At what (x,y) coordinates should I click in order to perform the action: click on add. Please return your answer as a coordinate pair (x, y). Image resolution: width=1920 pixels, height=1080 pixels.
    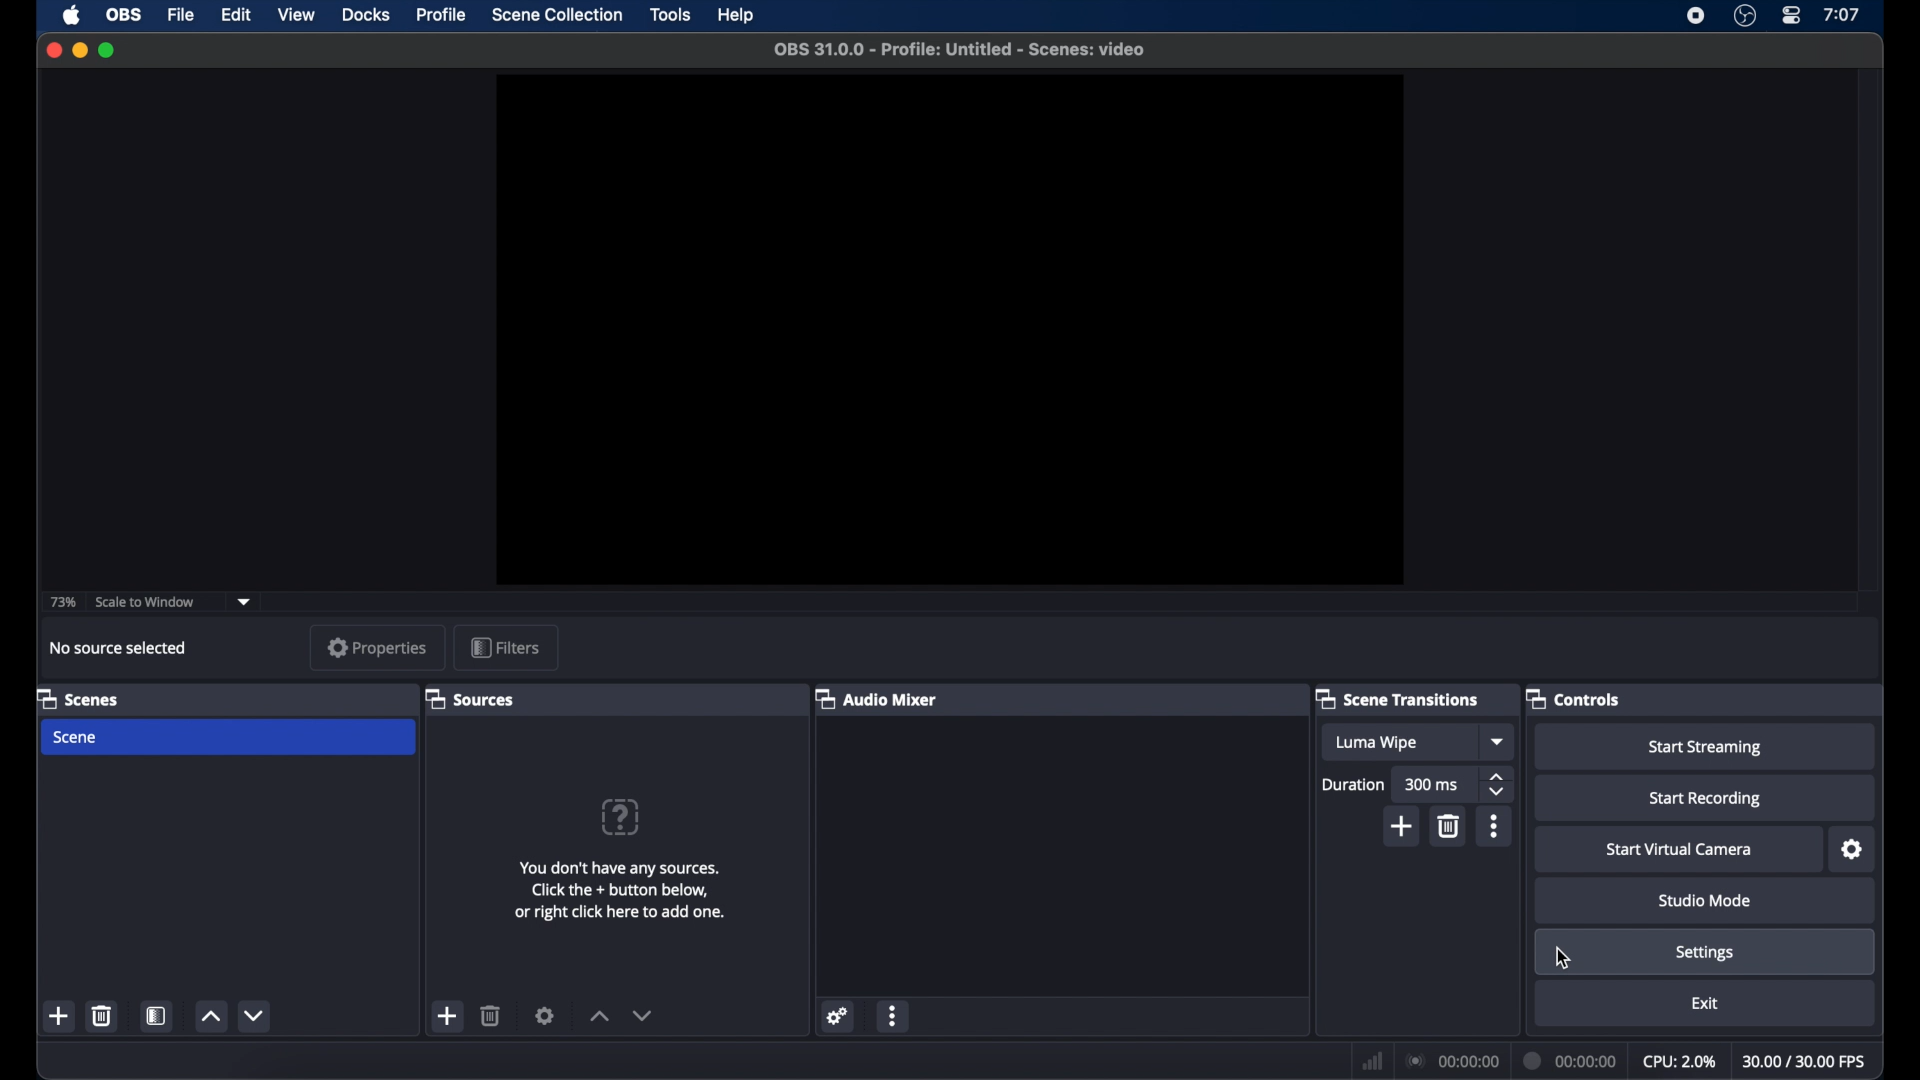
    Looking at the image, I should click on (1402, 828).